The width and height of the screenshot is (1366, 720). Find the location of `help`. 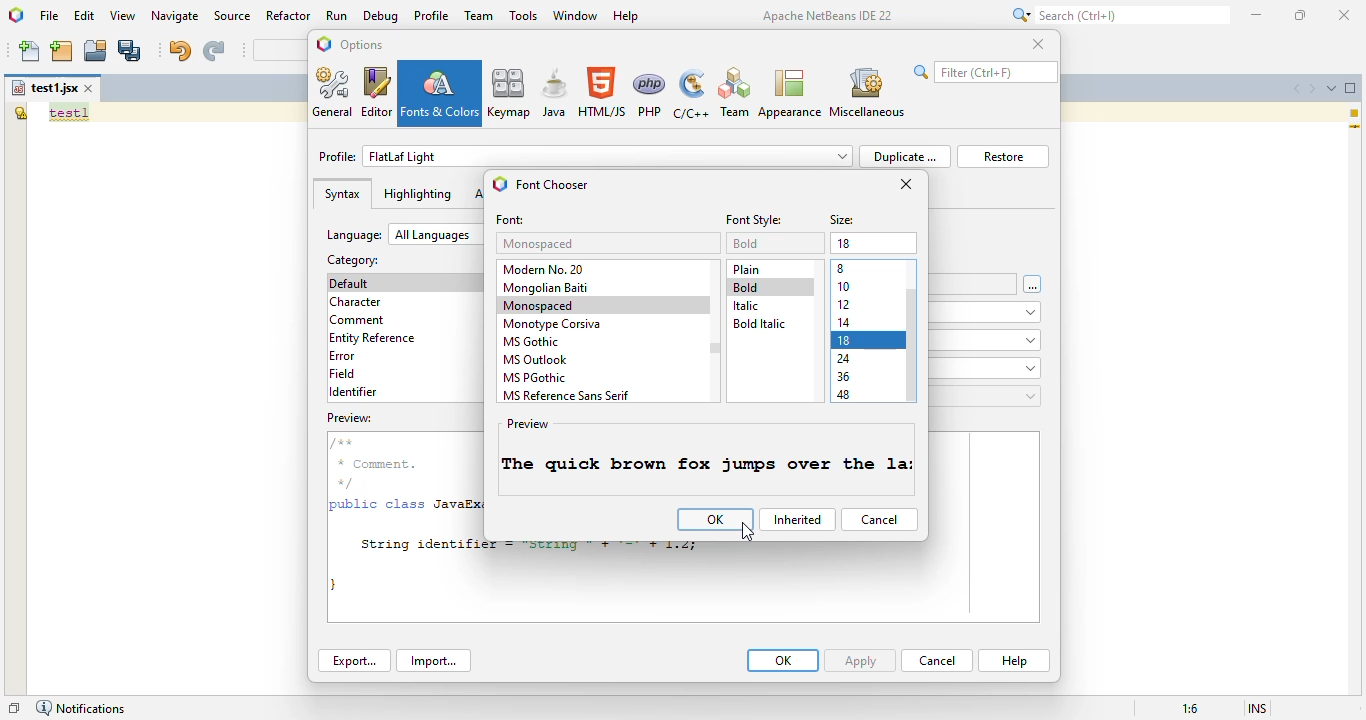

help is located at coordinates (1014, 661).